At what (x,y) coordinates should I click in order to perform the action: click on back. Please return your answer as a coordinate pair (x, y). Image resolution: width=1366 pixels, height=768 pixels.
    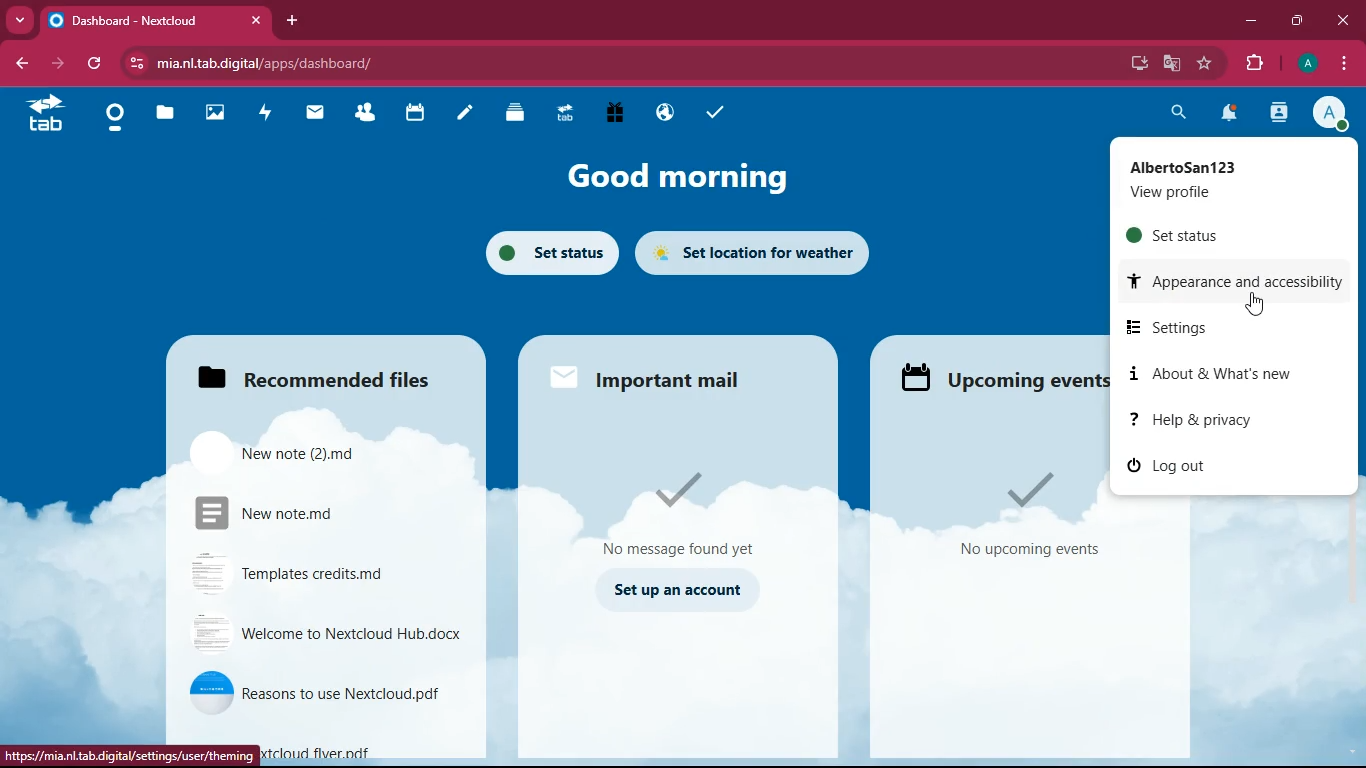
    Looking at the image, I should click on (21, 65).